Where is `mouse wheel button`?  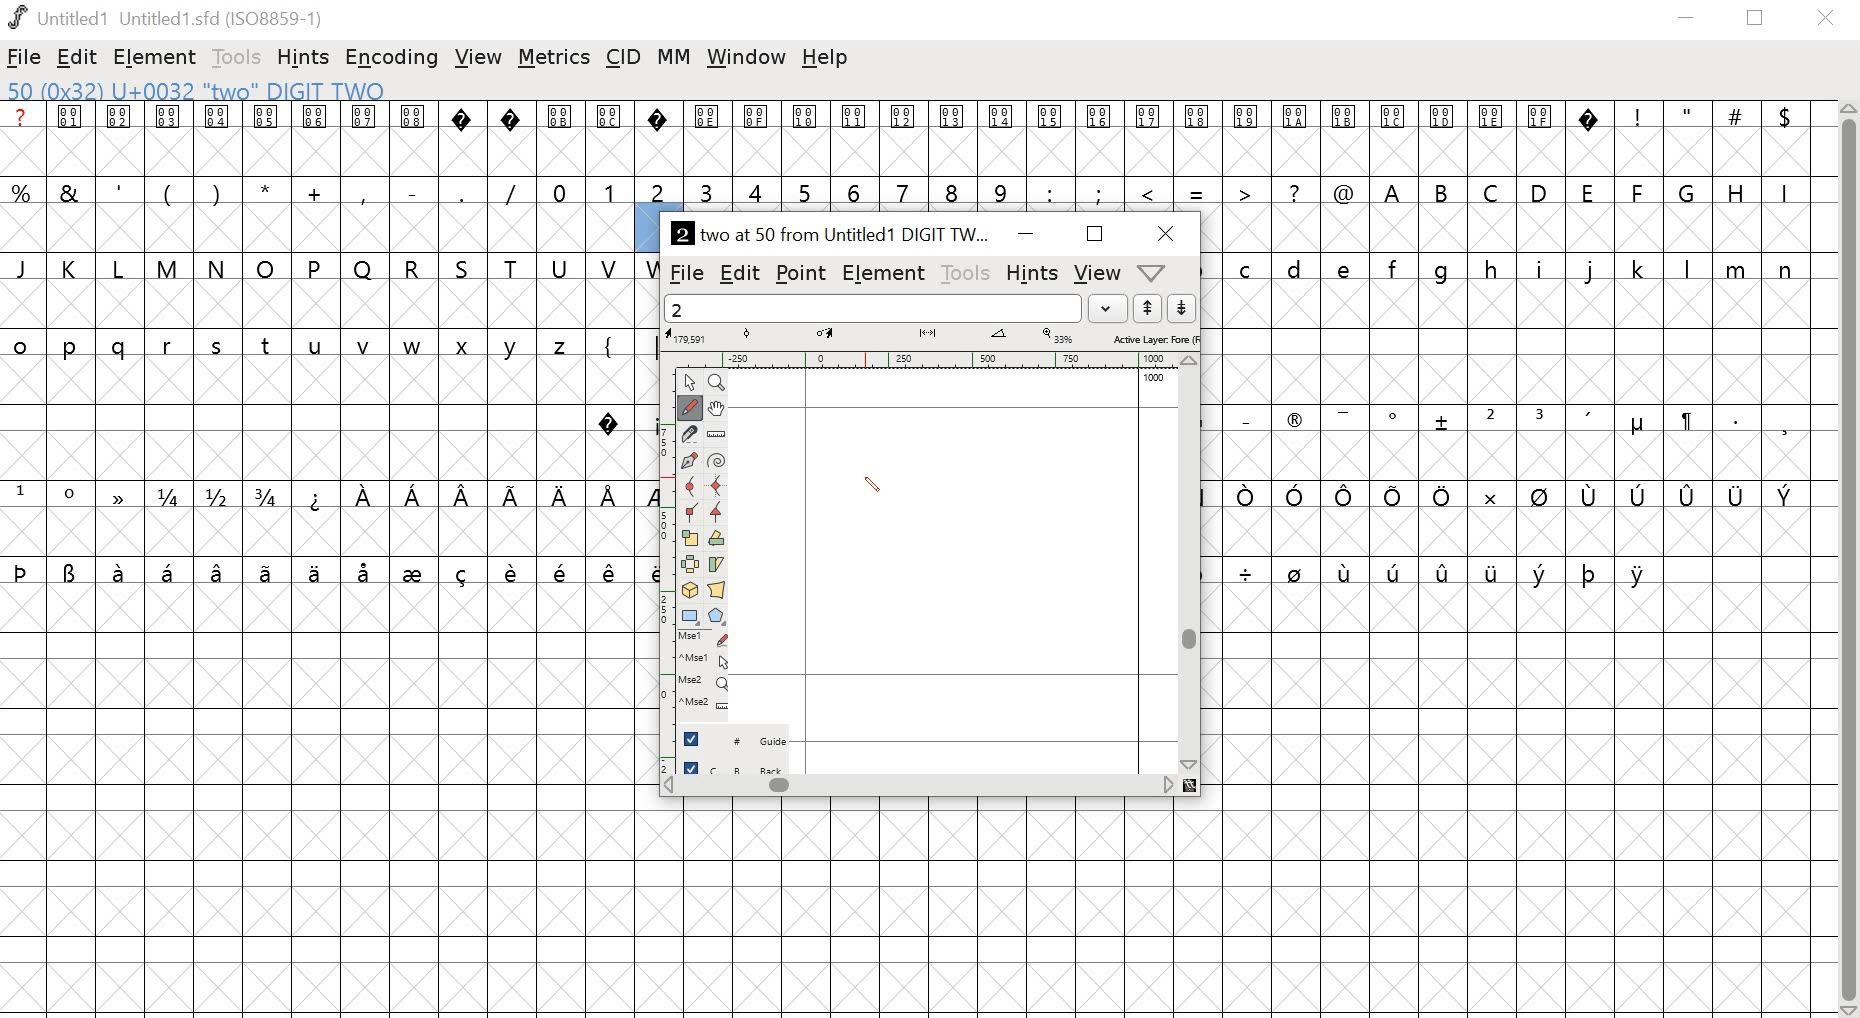
mouse wheel button is located at coordinates (706, 684).